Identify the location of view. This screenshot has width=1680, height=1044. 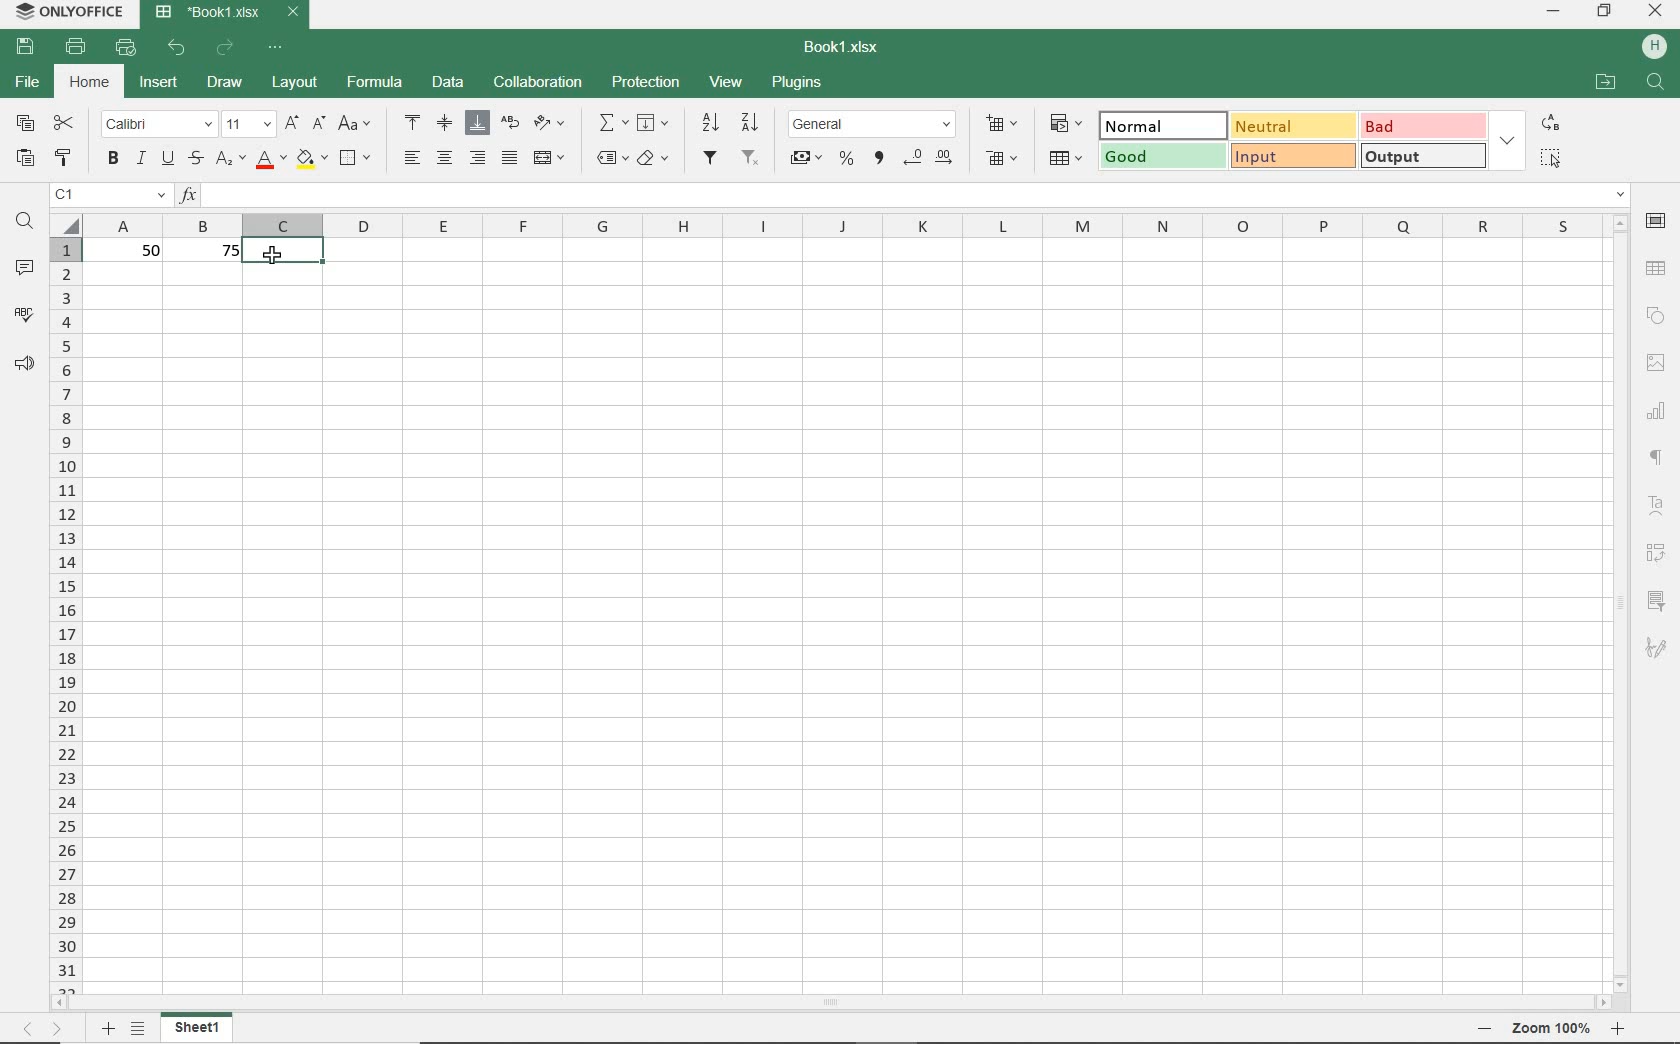
(725, 81).